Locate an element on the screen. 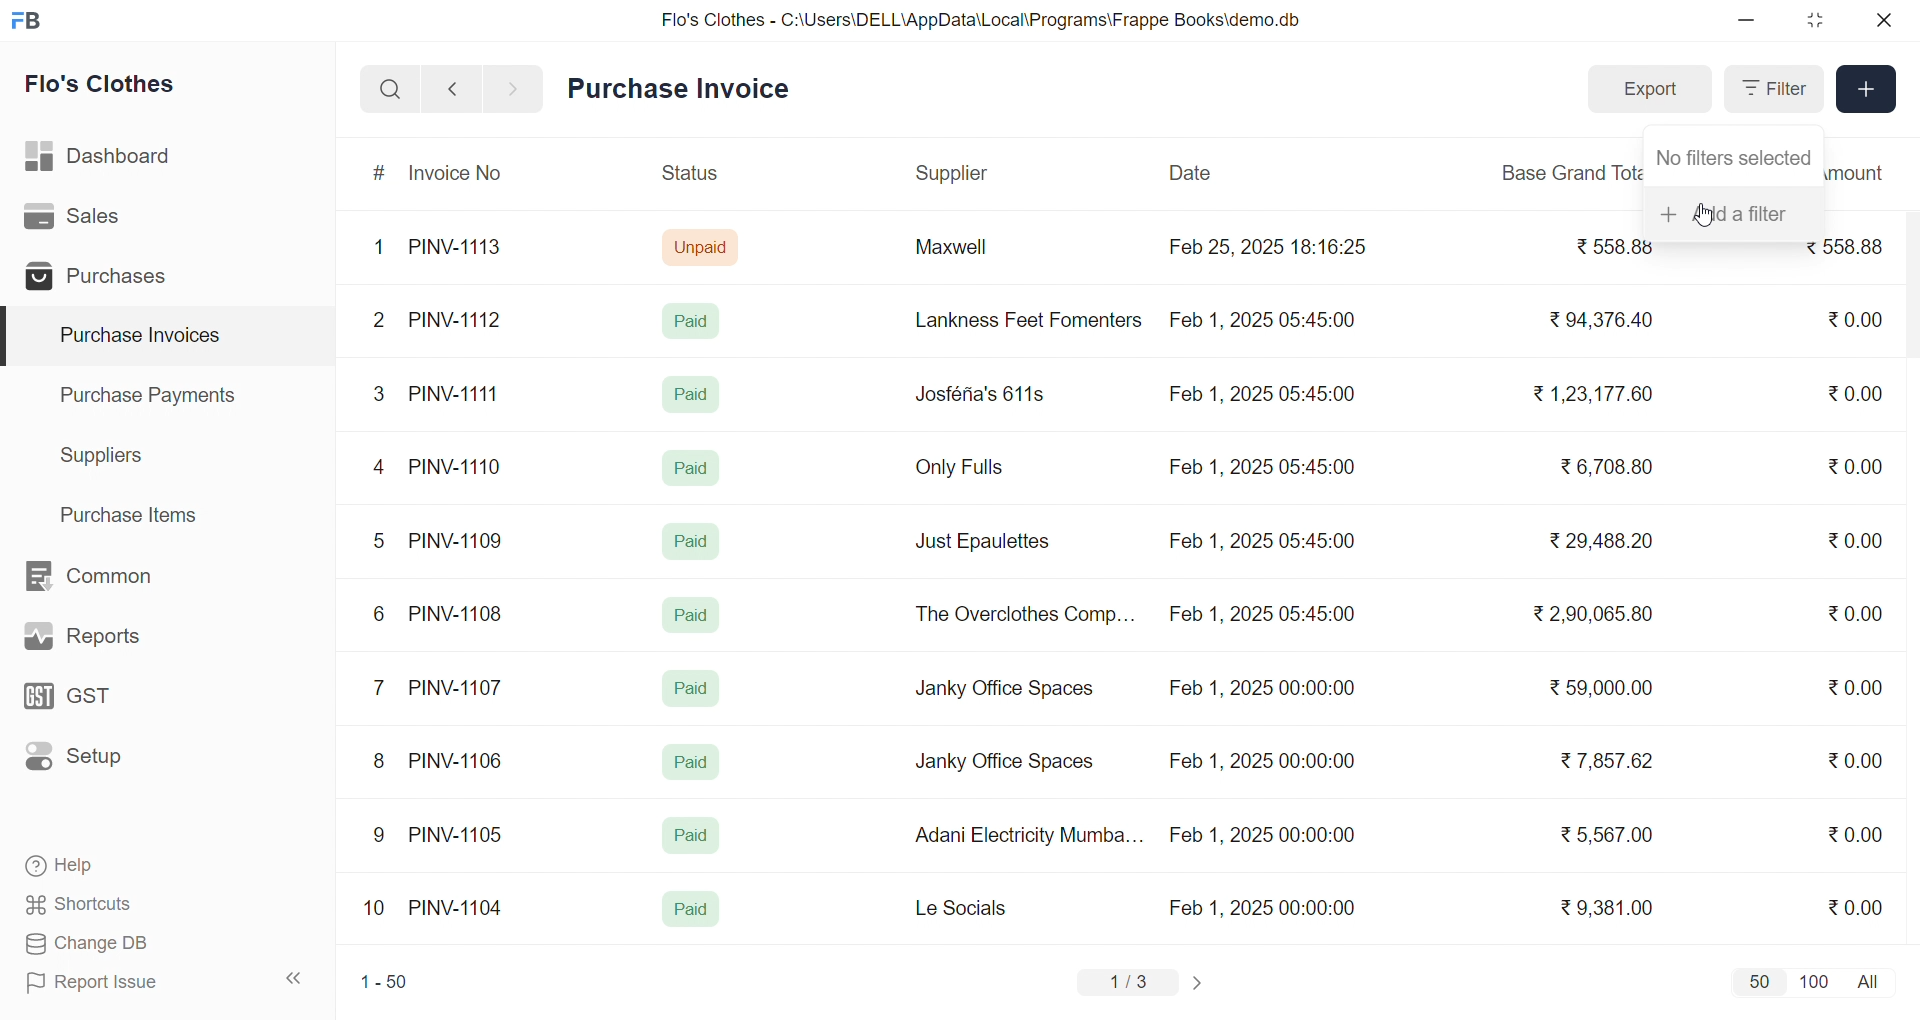 The image size is (1920, 1020). ₹ 558.88 is located at coordinates (1603, 249).